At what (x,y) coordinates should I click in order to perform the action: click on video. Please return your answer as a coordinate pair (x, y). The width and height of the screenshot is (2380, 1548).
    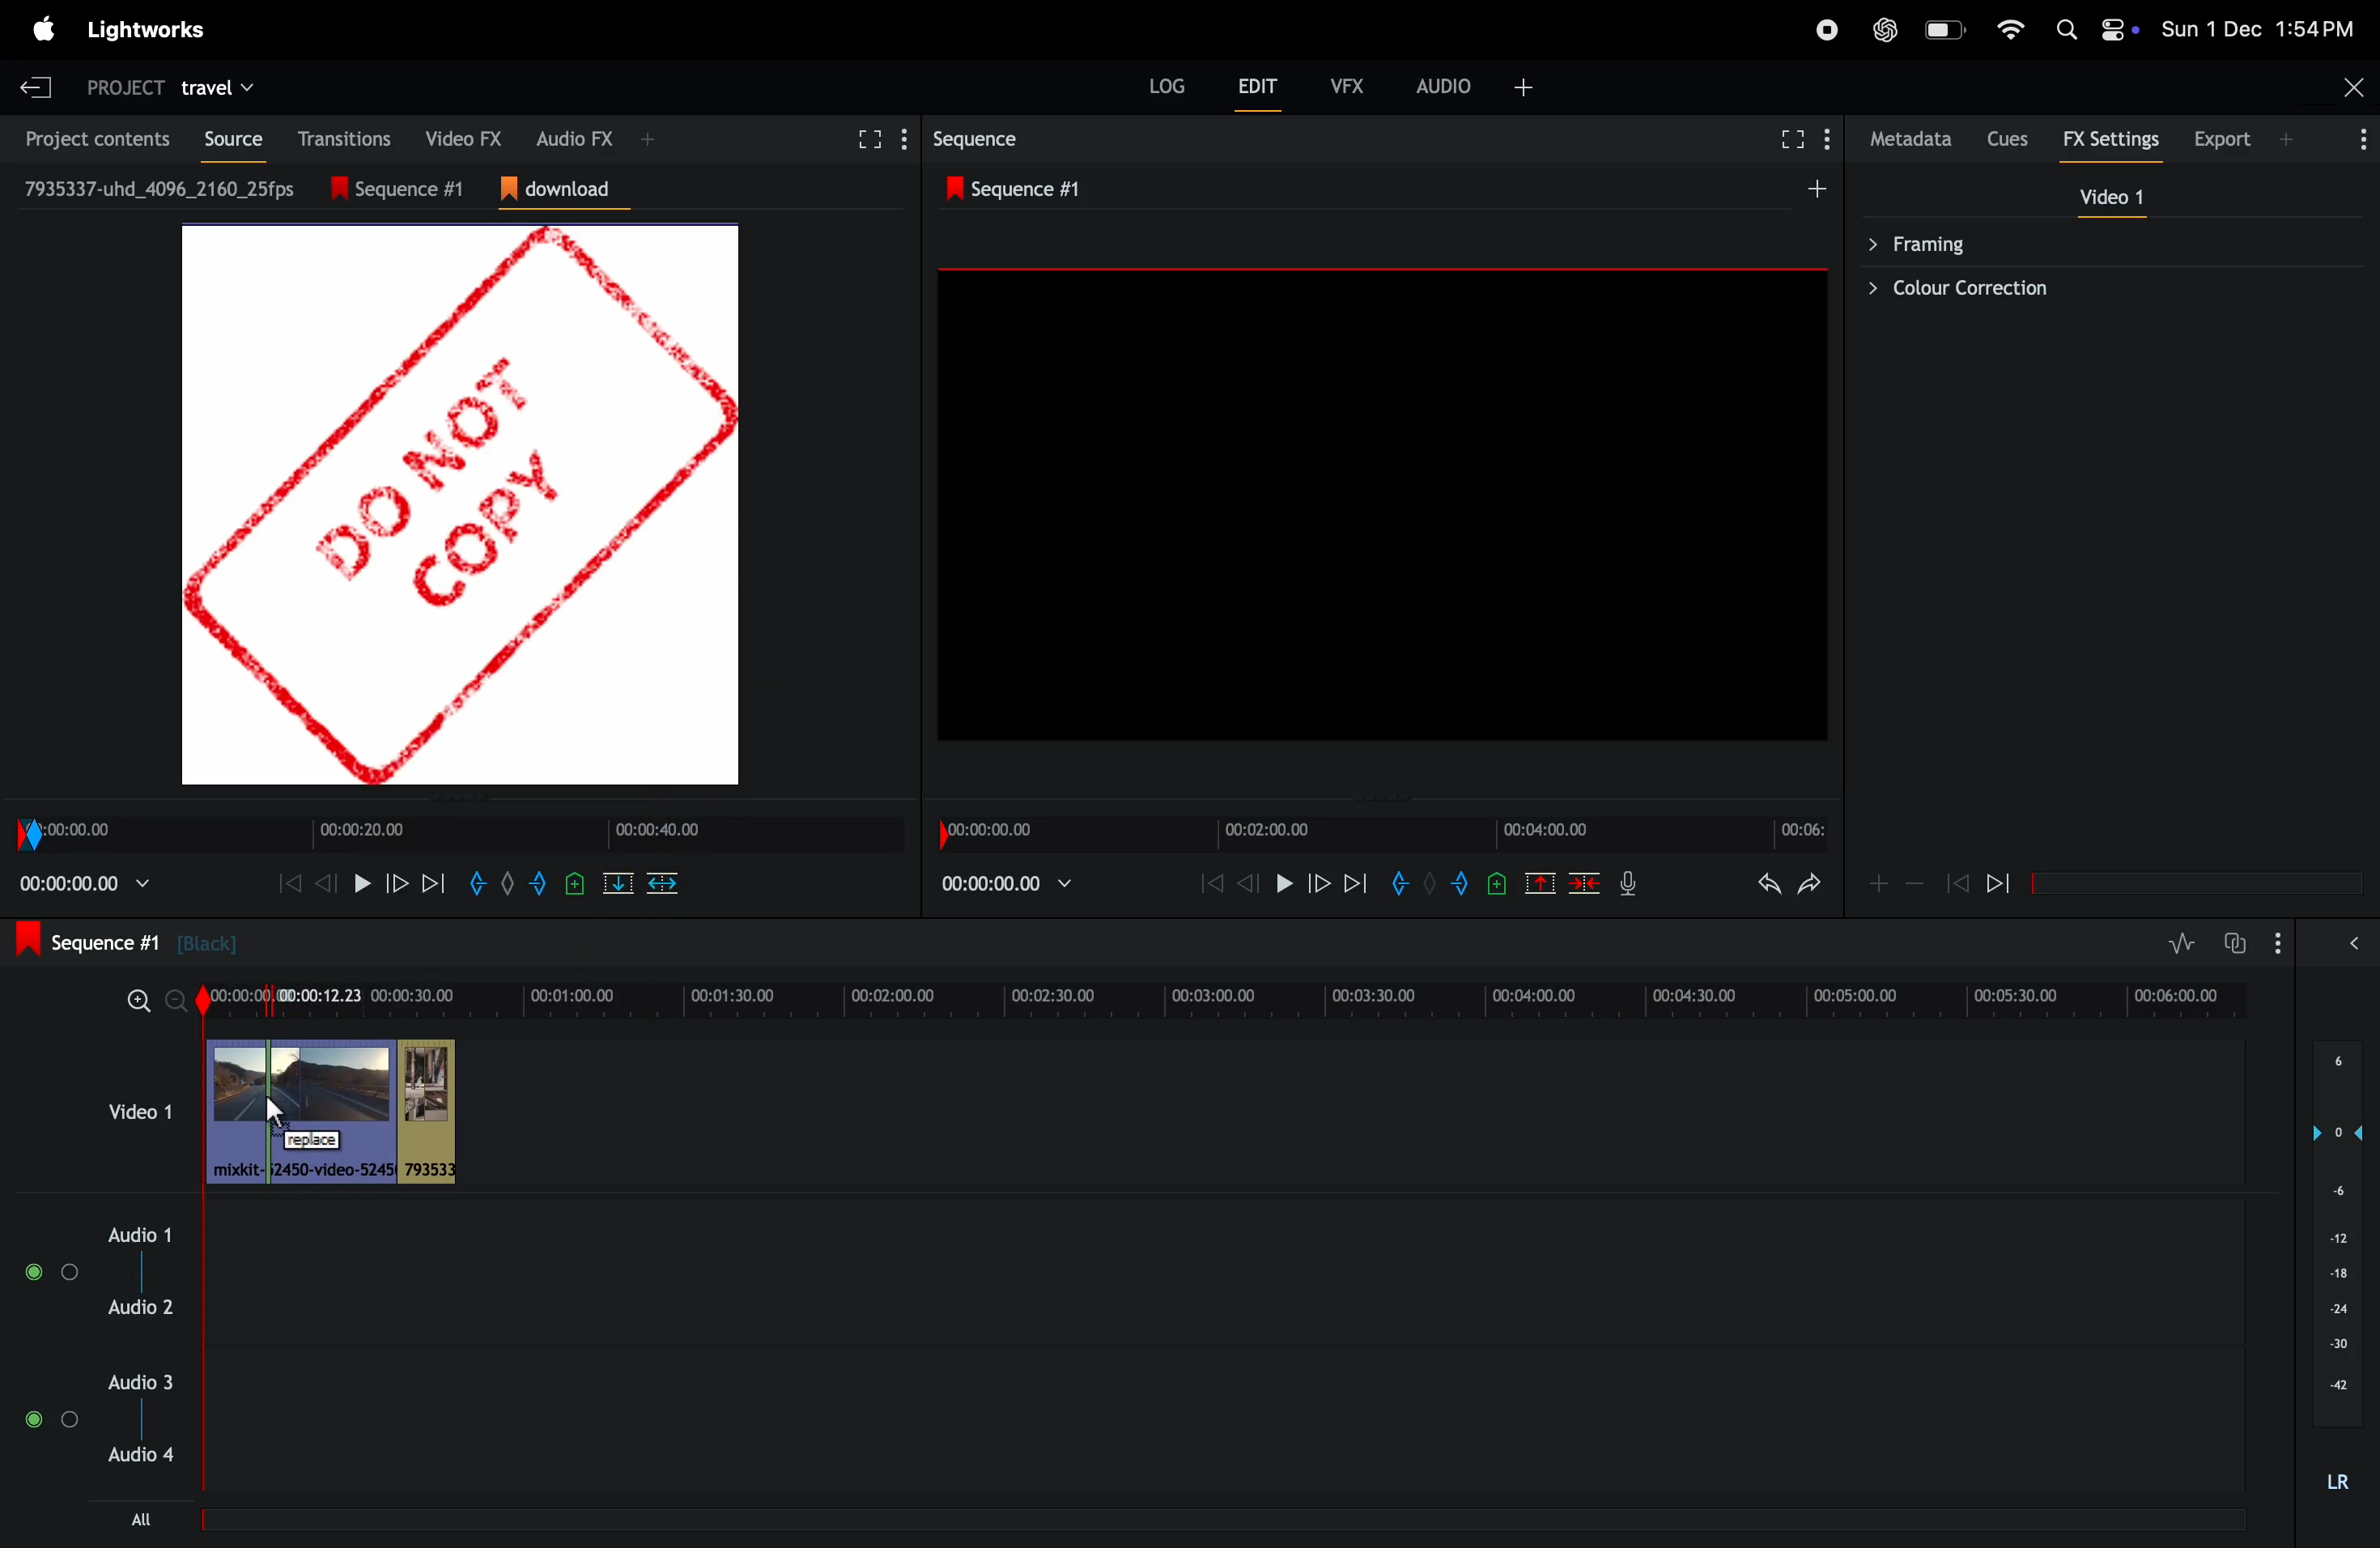
    Looking at the image, I should click on (2111, 196).